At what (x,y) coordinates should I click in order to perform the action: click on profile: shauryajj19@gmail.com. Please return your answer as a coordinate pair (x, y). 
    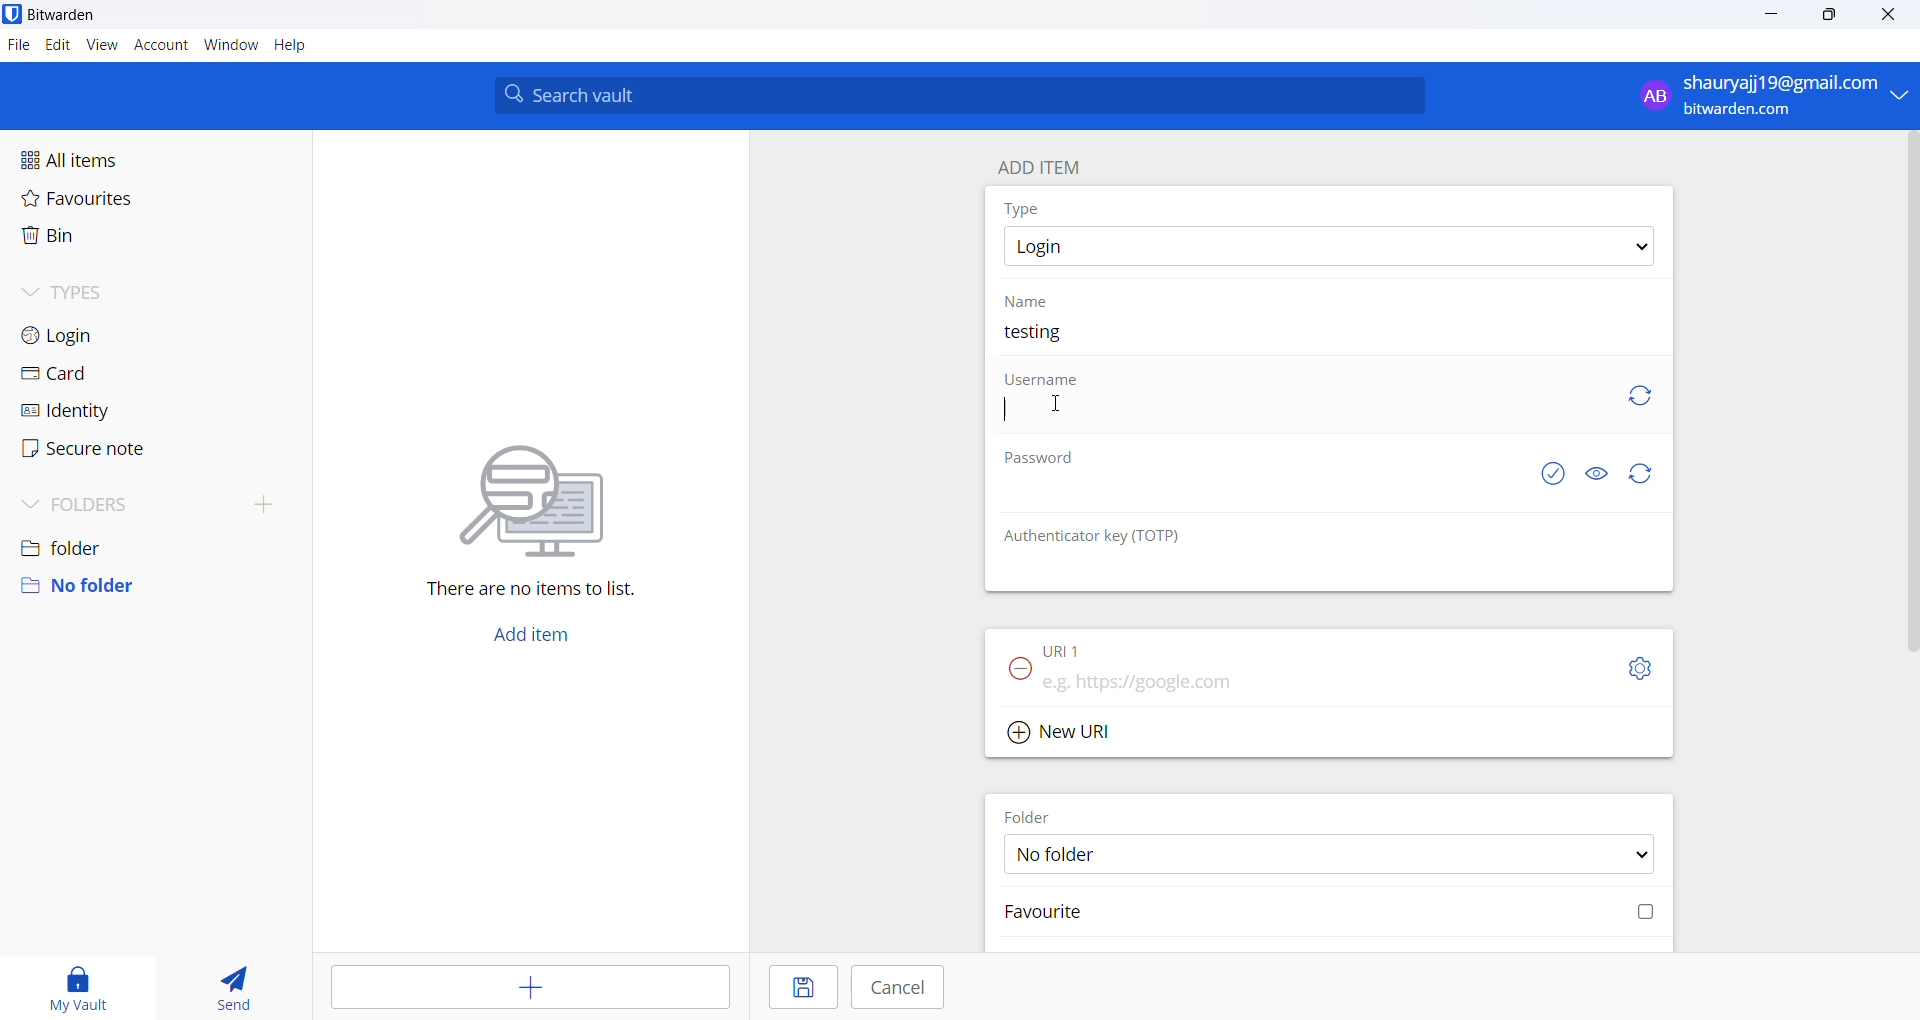
    Looking at the image, I should click on (1768, 95).